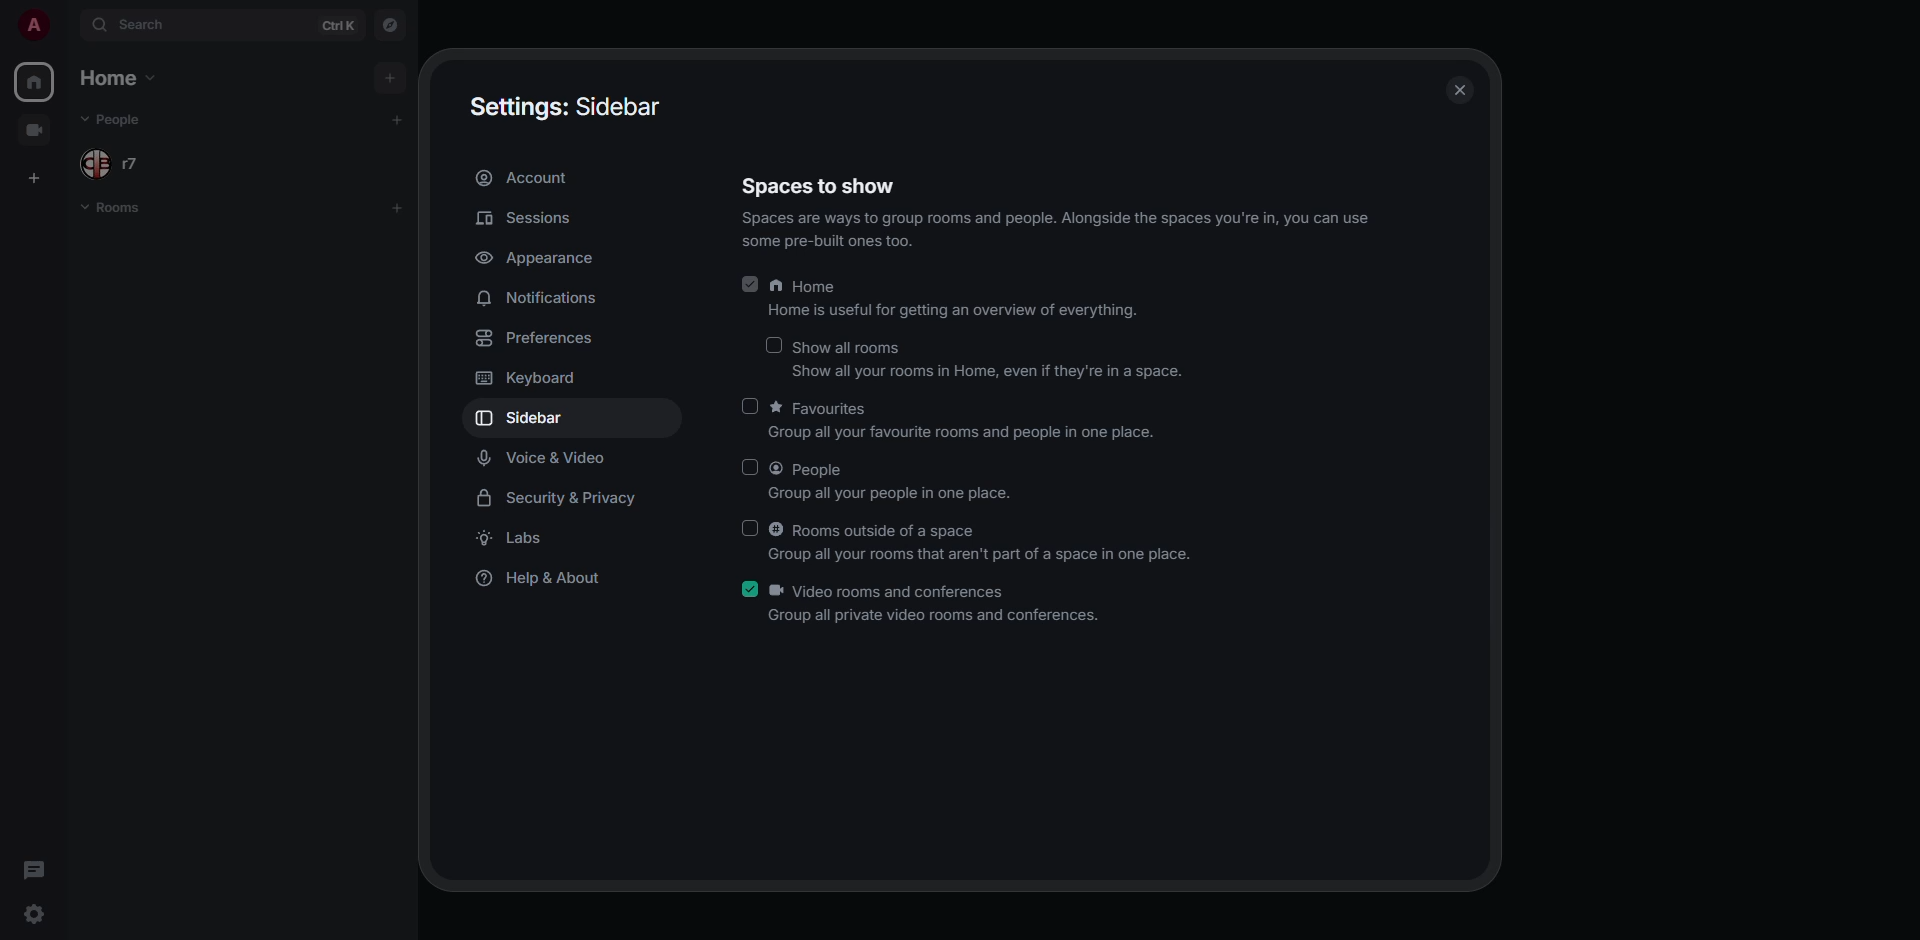 This screenshot has width=1920, height=940. I want to click on show all rooms, so click(991, 360).